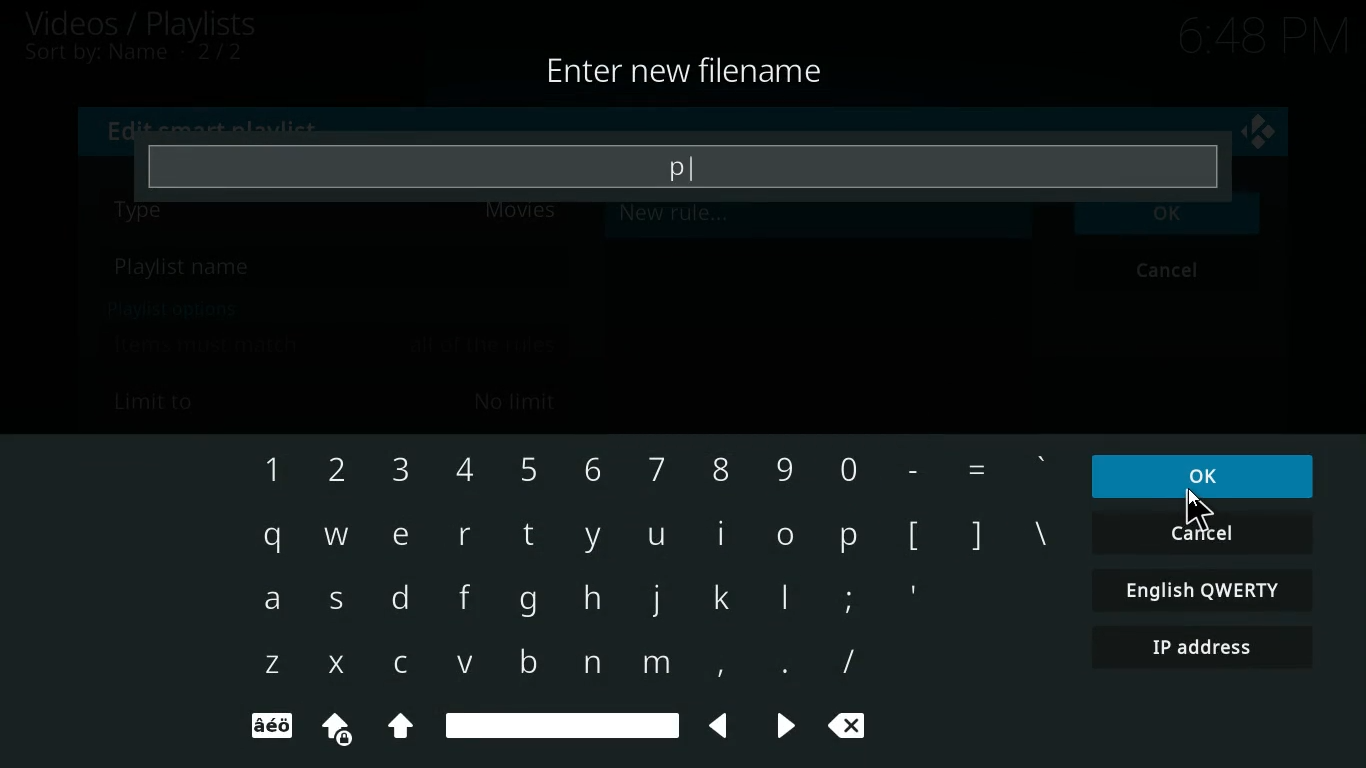  Describe the element at coordinates (271, 604) in the screenshot. I see `a` at that location.